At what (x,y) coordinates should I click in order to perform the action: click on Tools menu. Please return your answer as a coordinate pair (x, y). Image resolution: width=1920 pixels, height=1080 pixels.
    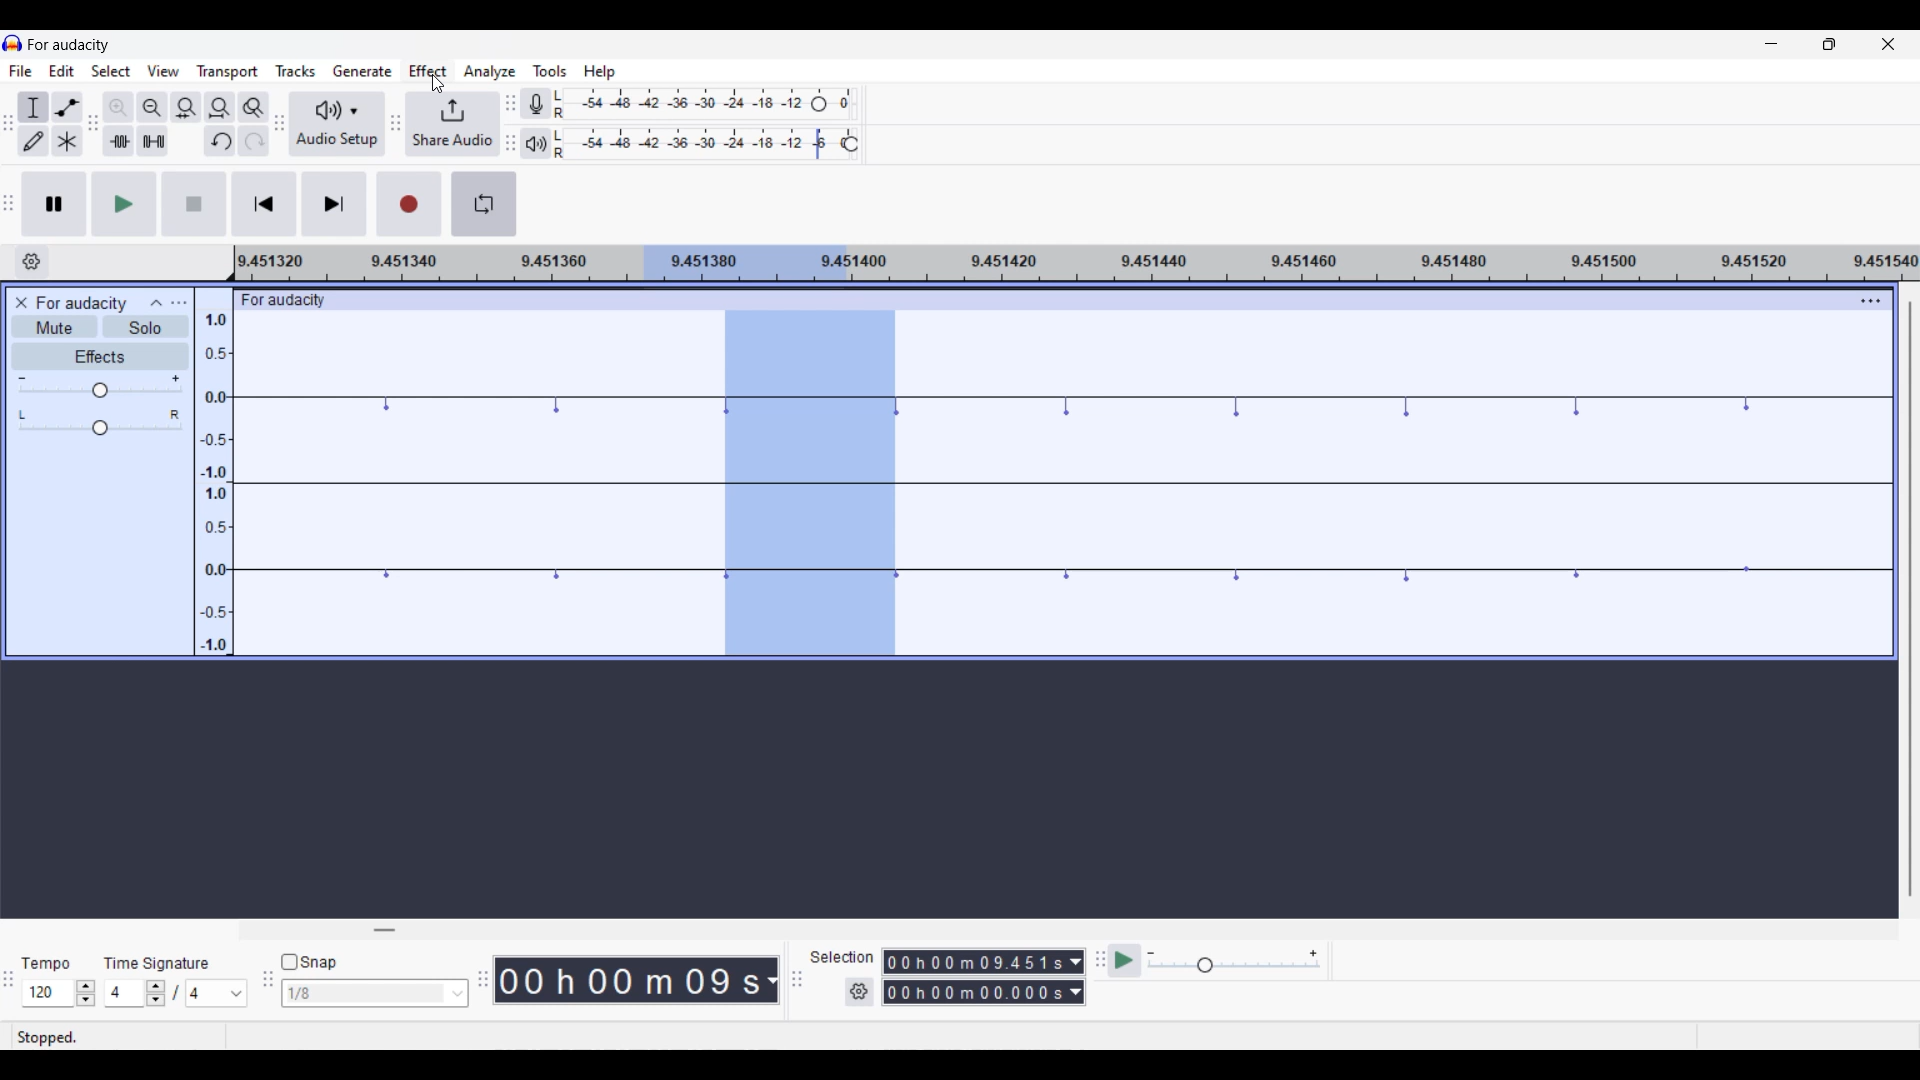
    Looking at the image, I should click on (550, 71).